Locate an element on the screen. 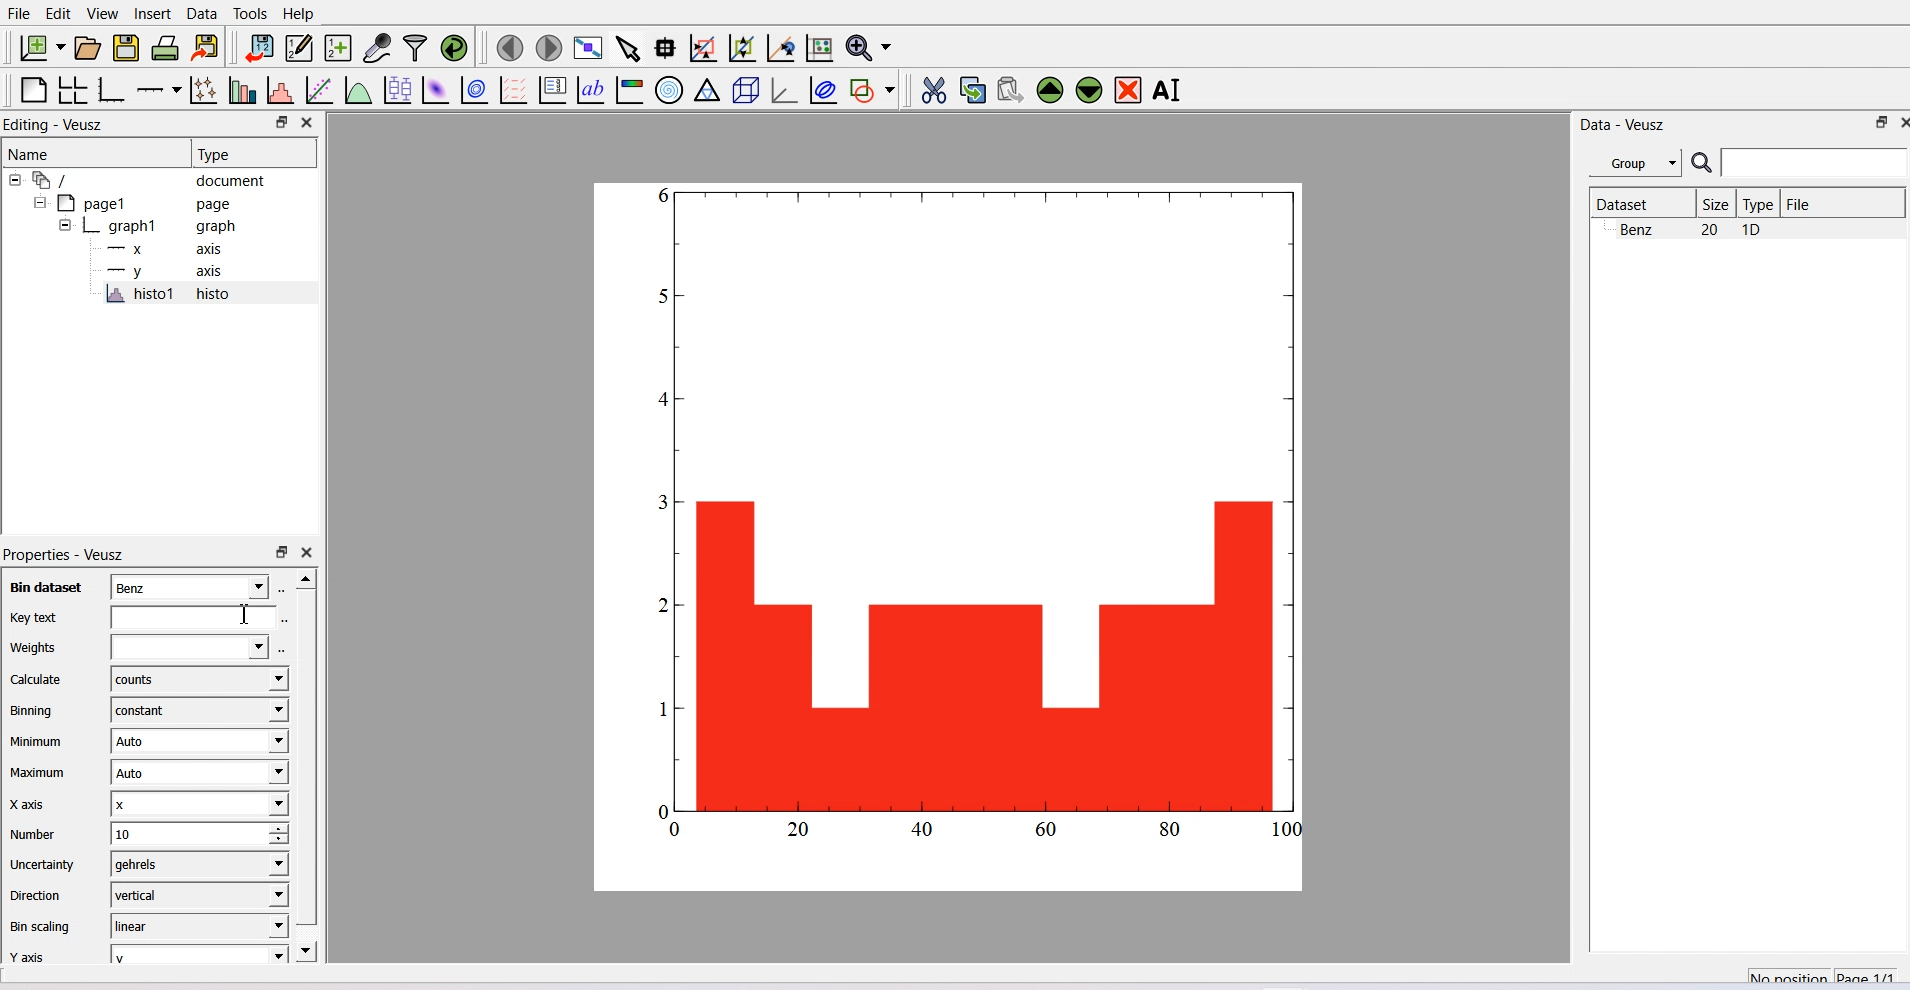 The width and height of the screenshot is (1910, 990). Editor is located at coordinates (300, 47).